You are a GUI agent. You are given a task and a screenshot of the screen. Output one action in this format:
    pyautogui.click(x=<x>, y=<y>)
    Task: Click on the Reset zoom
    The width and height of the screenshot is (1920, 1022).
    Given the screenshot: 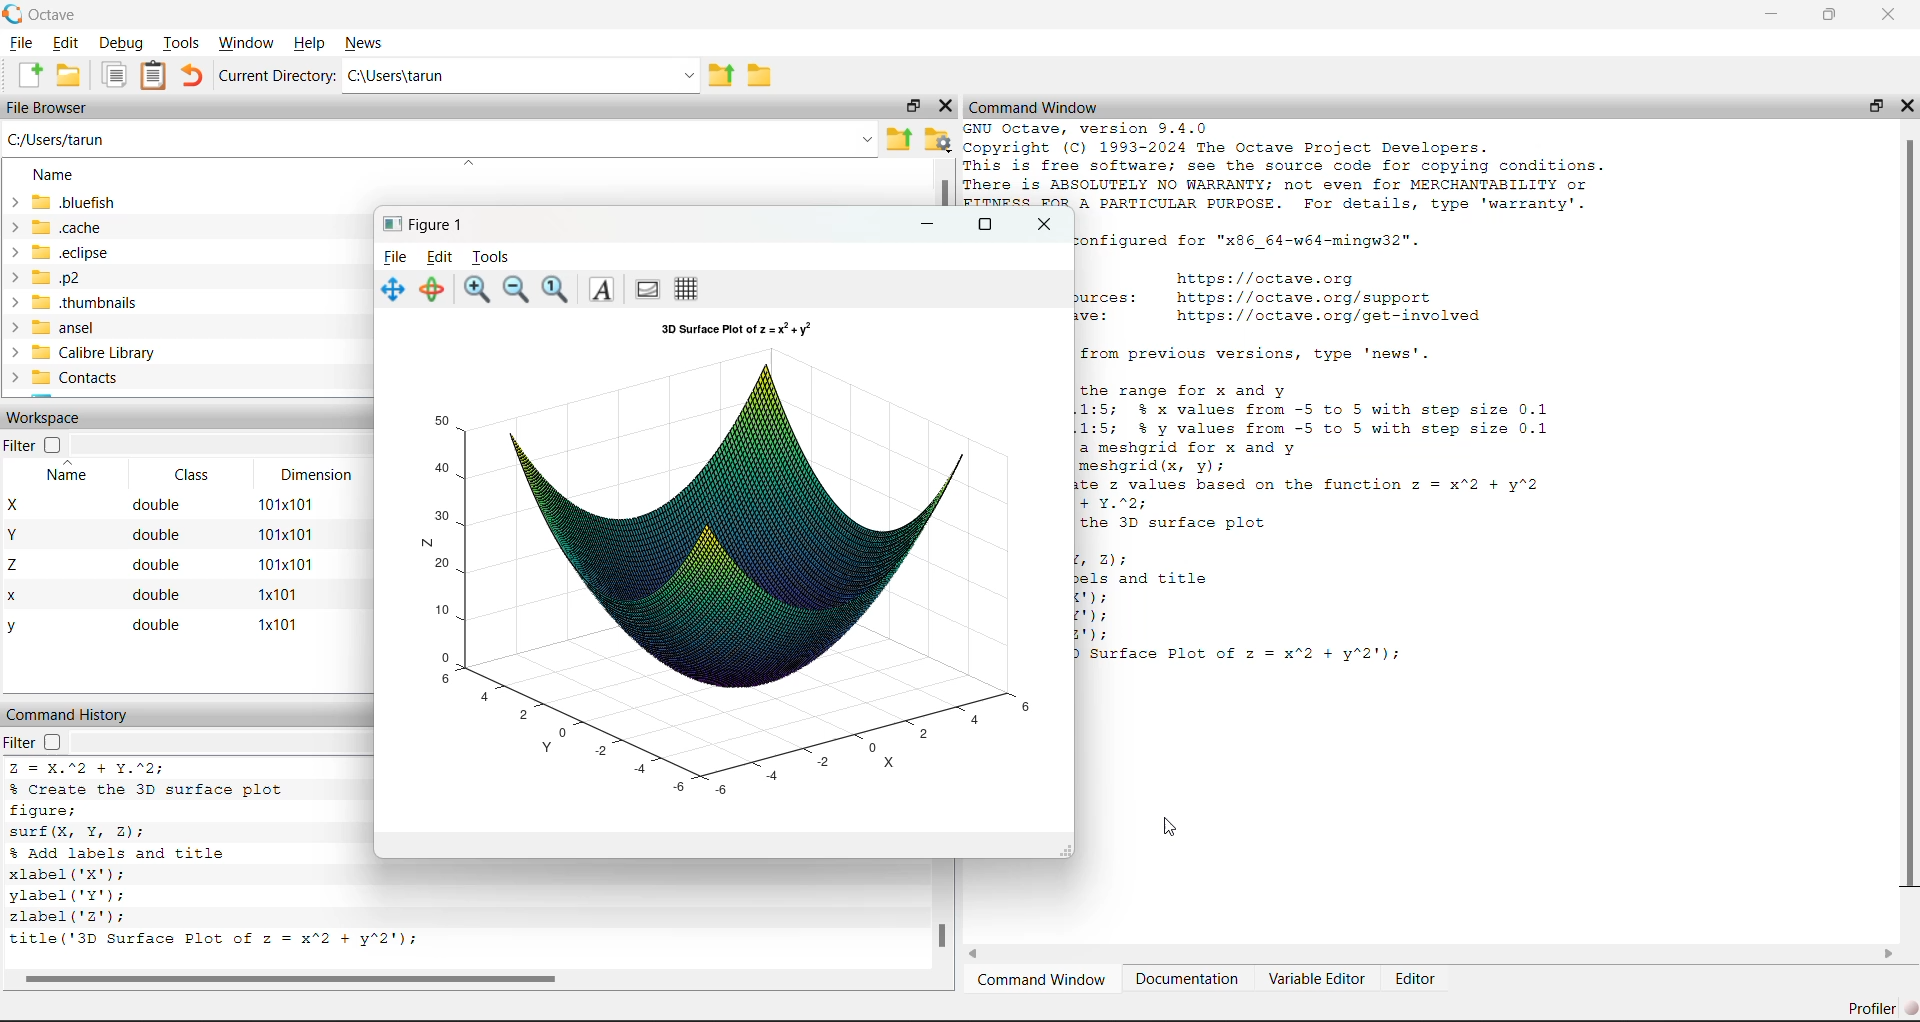 What is the action you would take?
    pyautogui.click(x=555, y=289)
    